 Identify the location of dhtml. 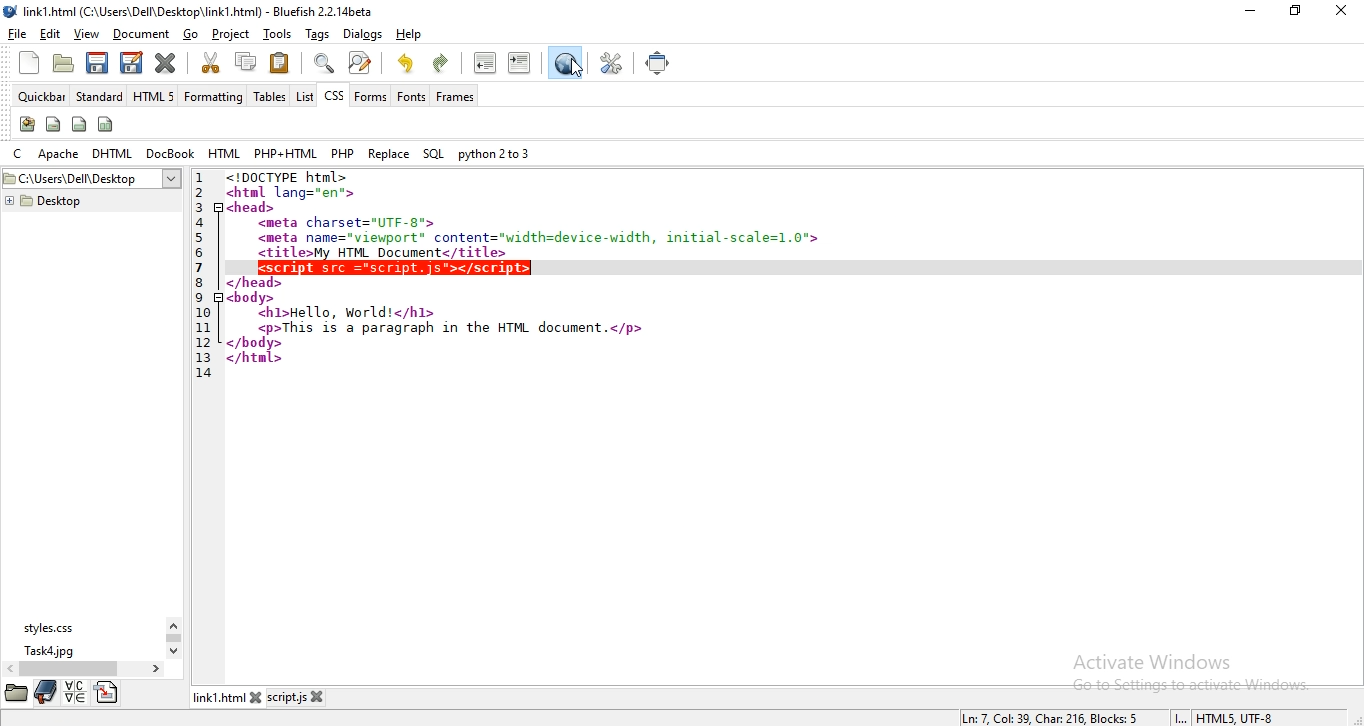
(112, 154).